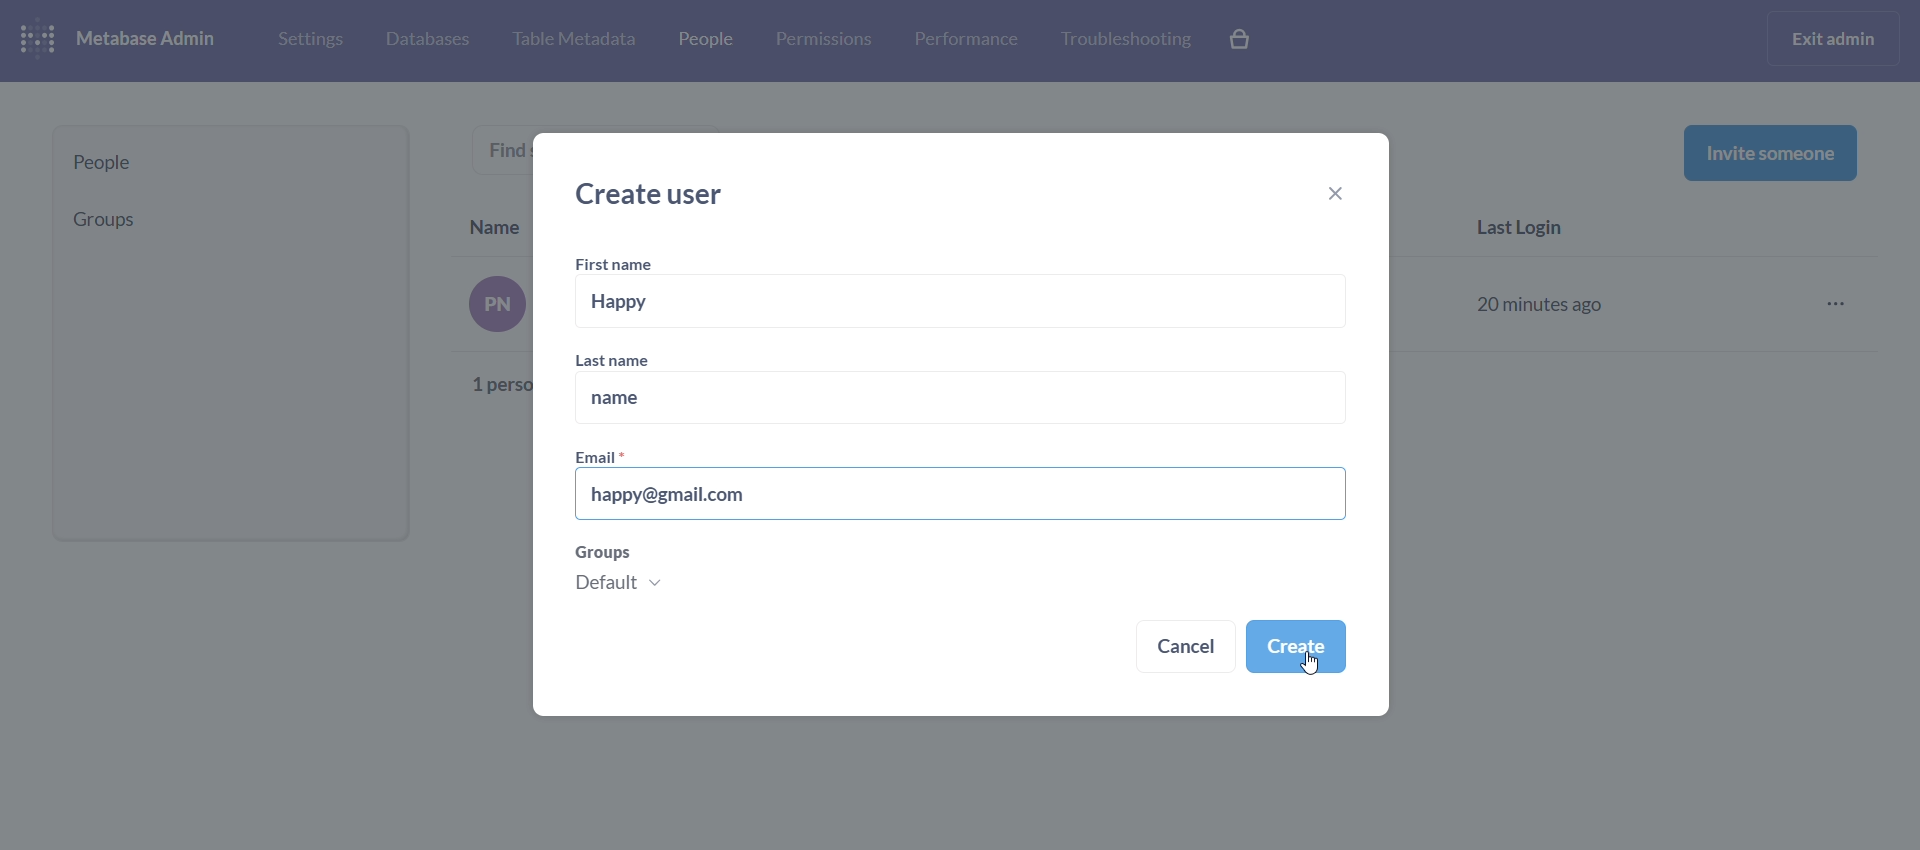 The height and width of the screenshot is (850, 1920). Describe the element at coordinates (154, 40) in the screenshot. I see `metabase admin` at that location.